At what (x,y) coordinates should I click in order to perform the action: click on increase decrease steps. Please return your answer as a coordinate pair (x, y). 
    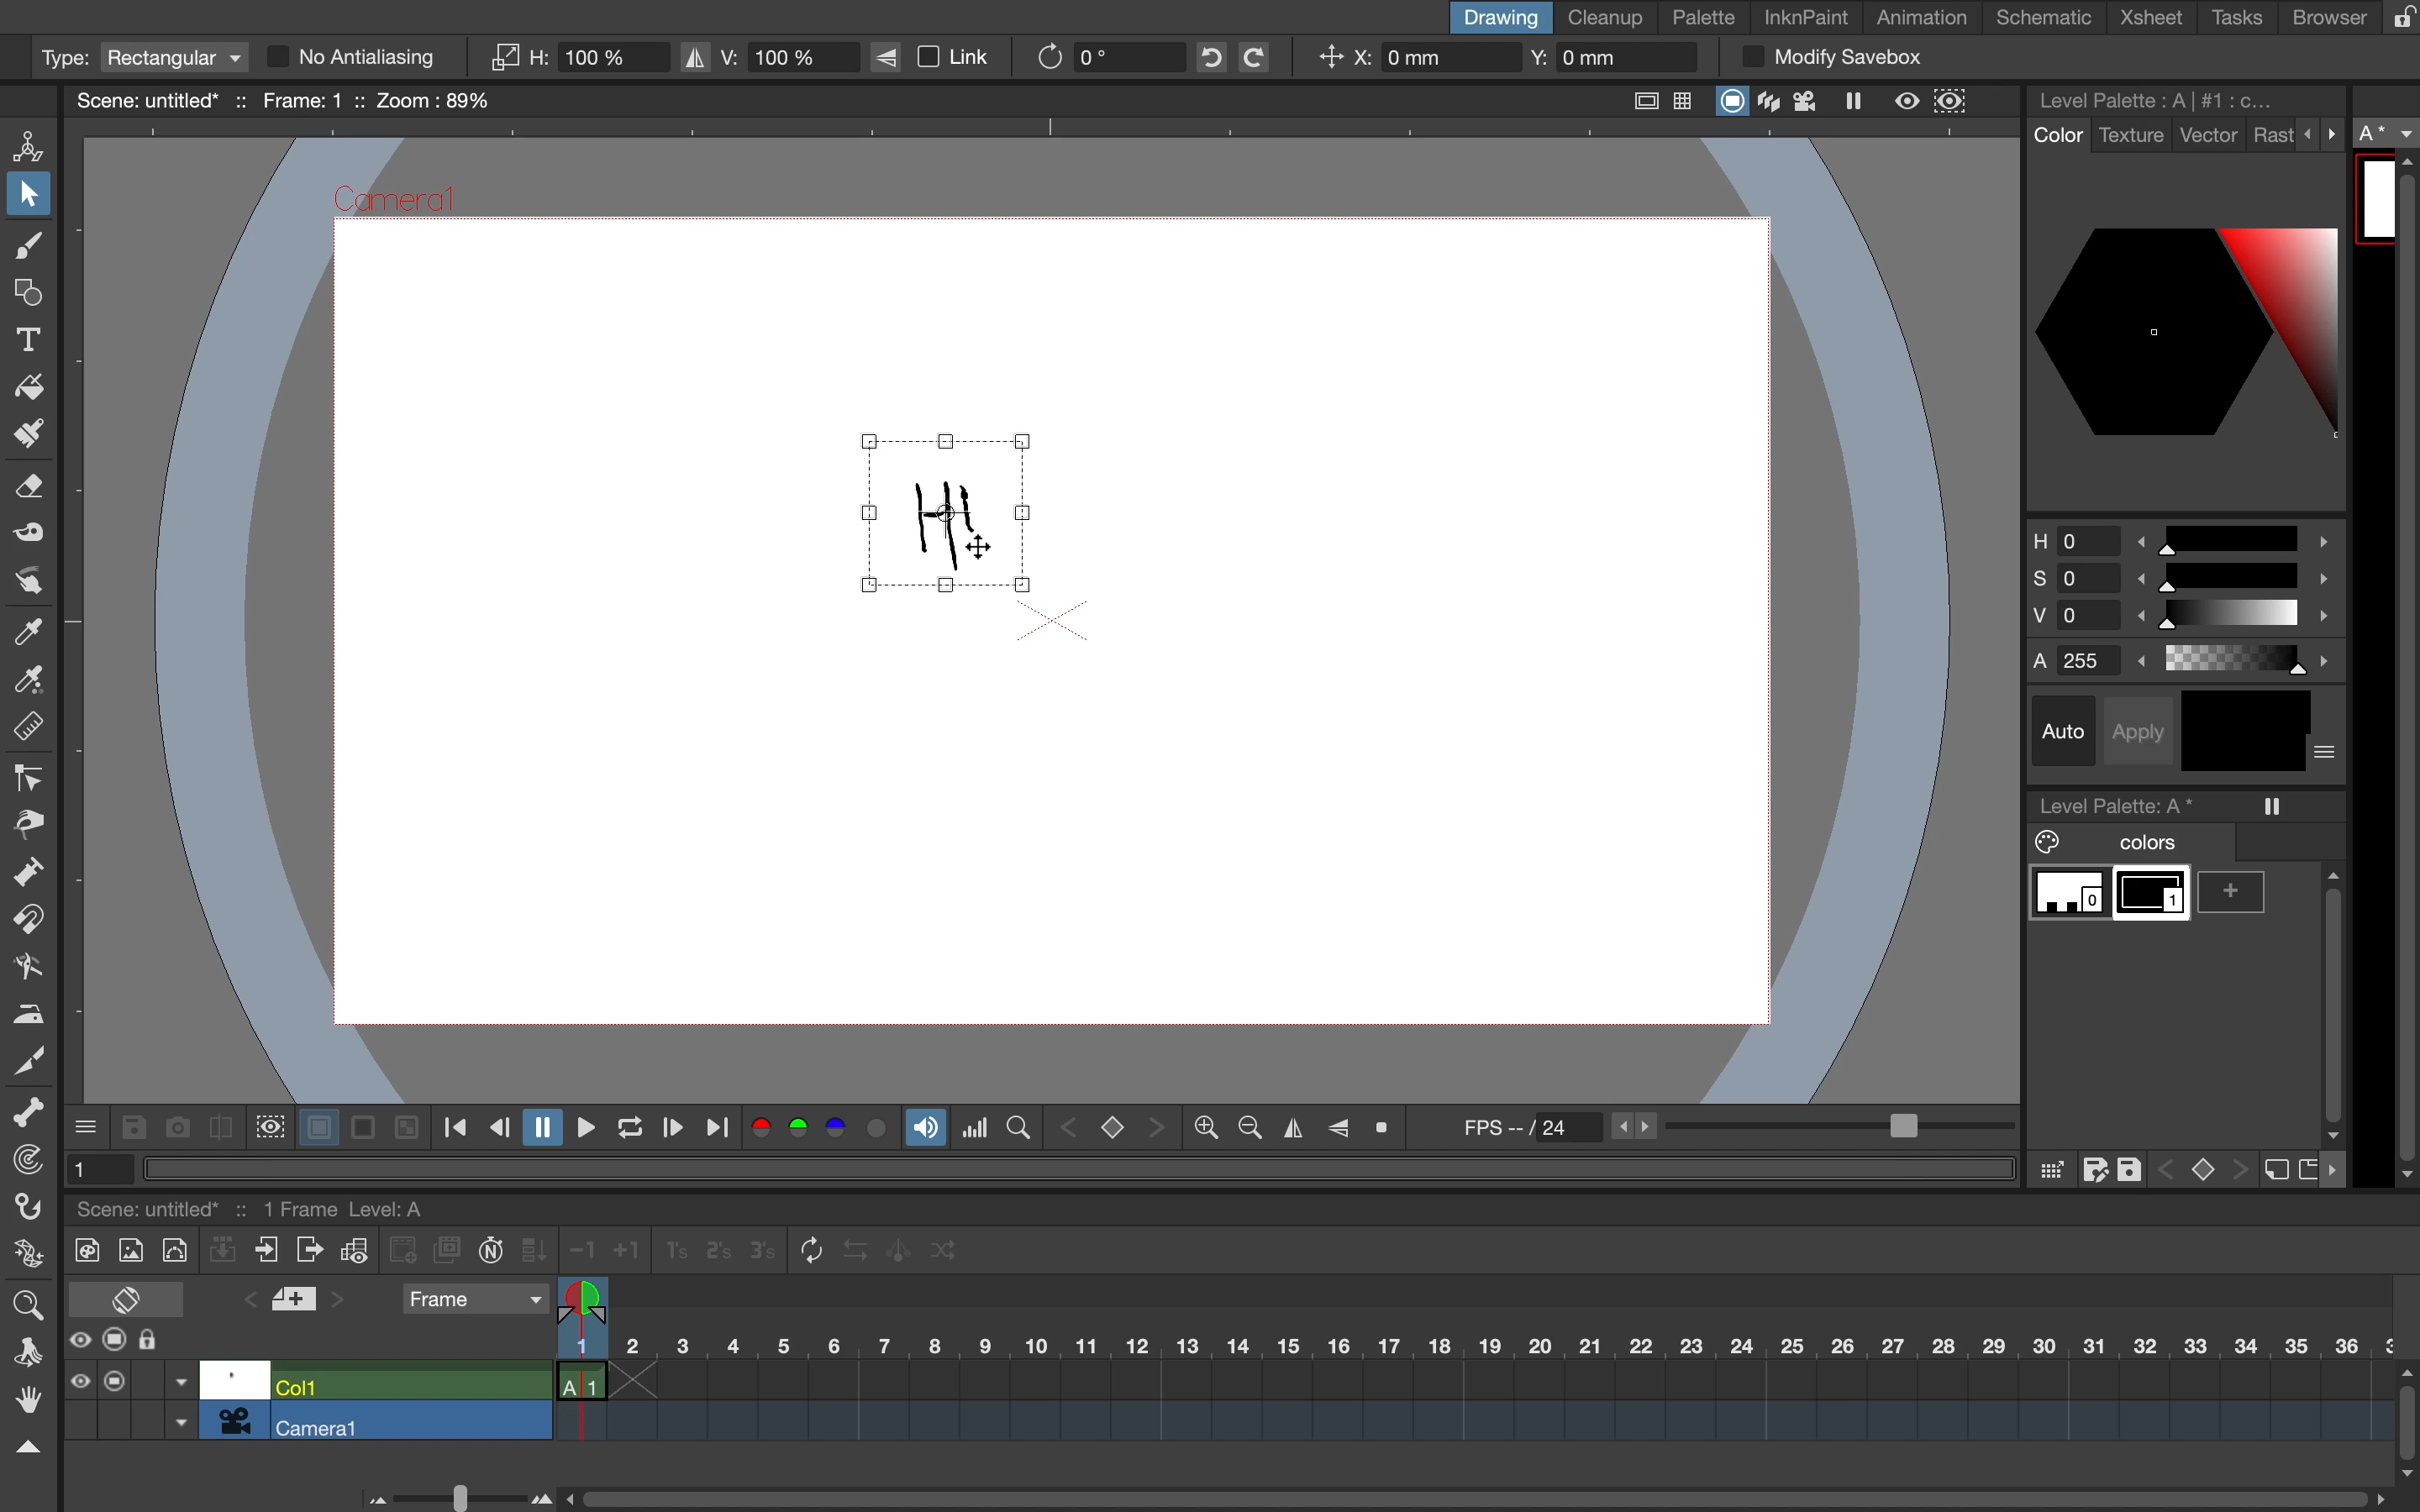
    Looking at the image, I should click on (599, 1251).